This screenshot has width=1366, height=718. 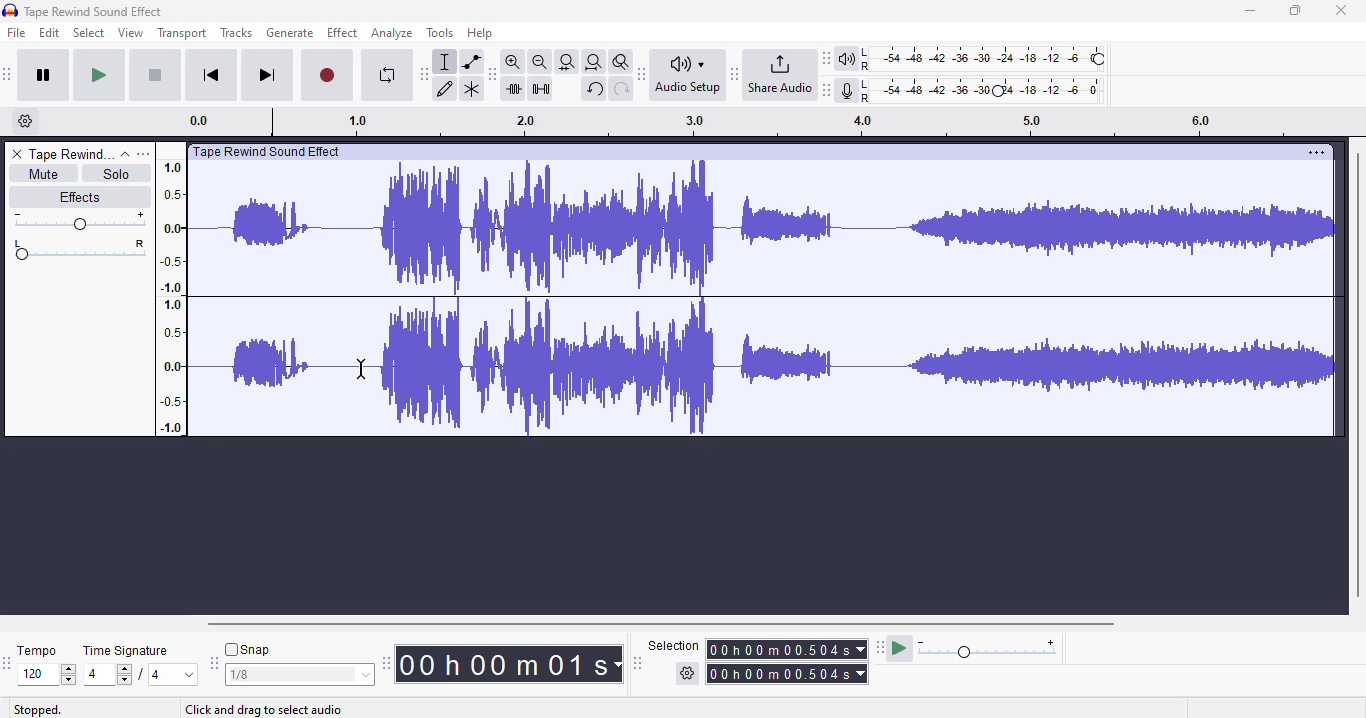 I want to click on playback meter, so click(x=973, y=59).